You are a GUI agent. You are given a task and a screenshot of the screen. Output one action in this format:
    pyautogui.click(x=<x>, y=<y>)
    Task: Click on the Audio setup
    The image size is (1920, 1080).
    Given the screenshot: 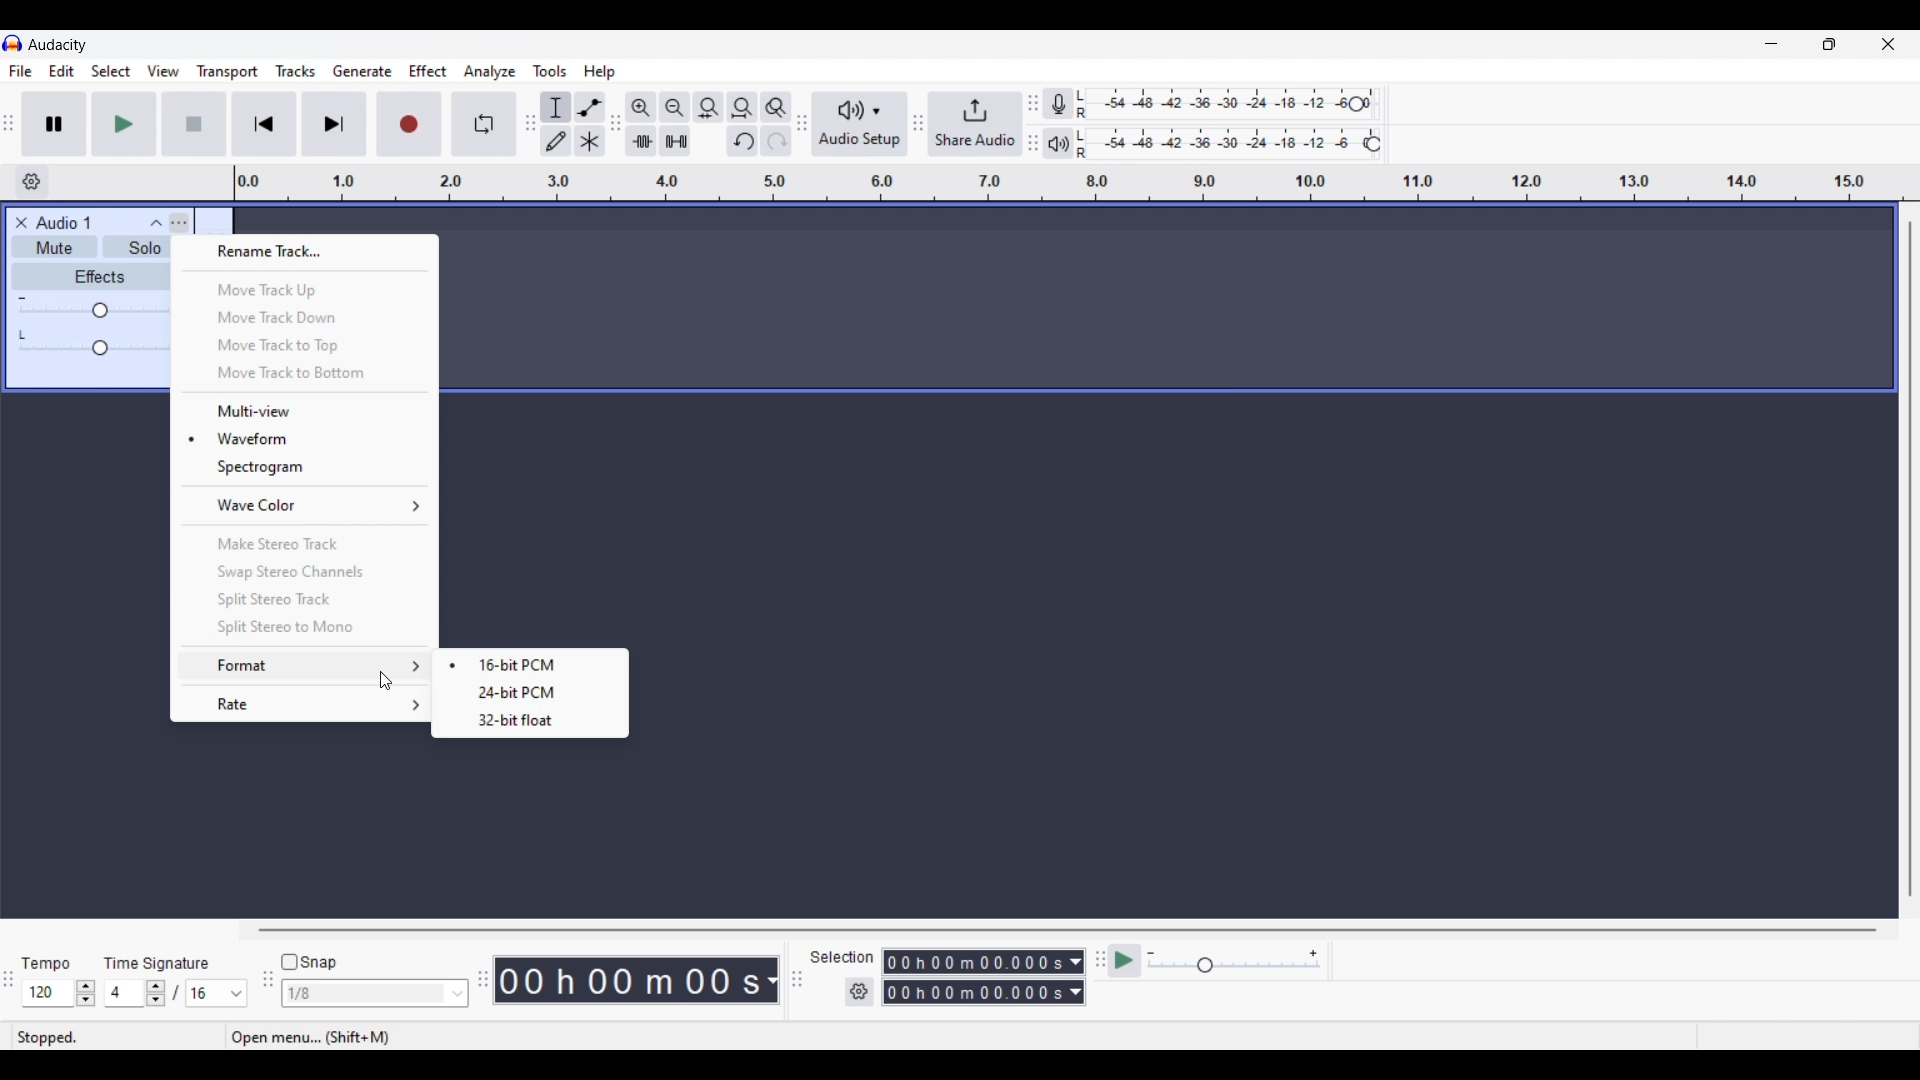 What is the action you would take?
    pyautogui.click(x=860, y=124)
    